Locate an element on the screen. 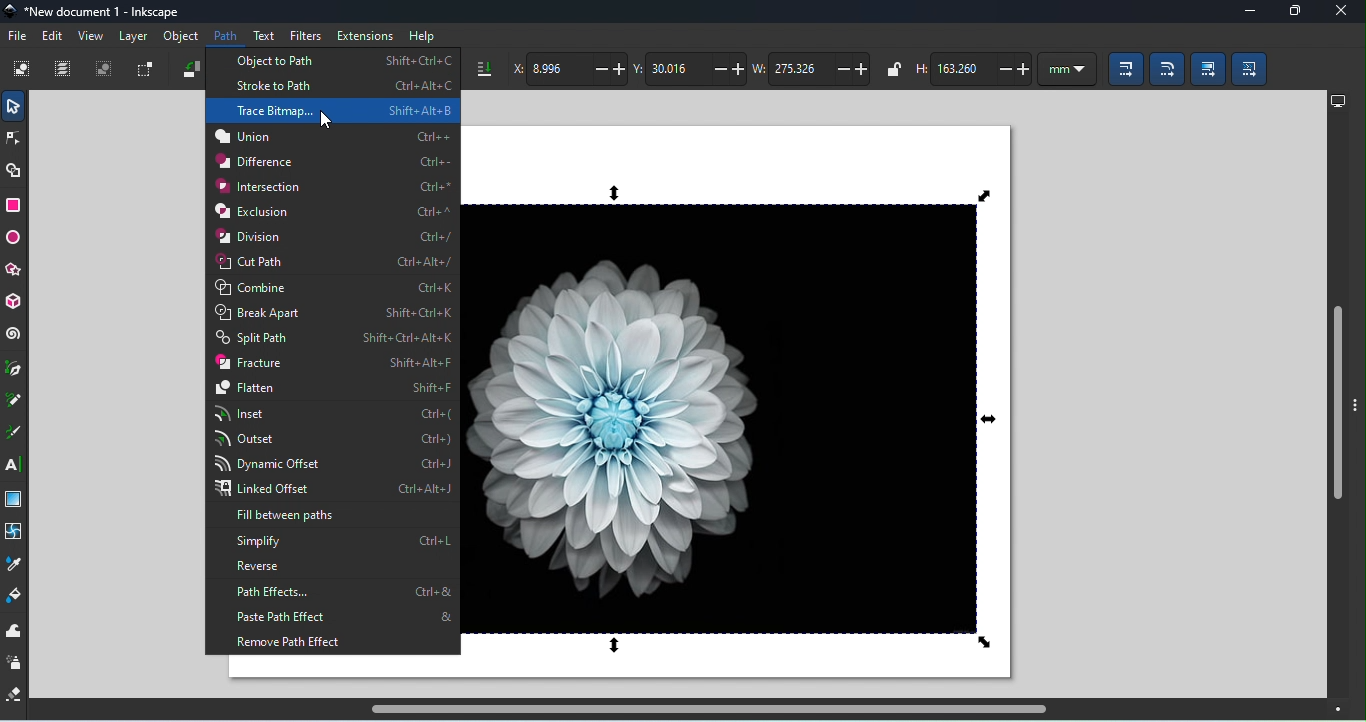 The width and height of the screenshot is (1366, 722). Object to path is located at coordinates (333, 62).